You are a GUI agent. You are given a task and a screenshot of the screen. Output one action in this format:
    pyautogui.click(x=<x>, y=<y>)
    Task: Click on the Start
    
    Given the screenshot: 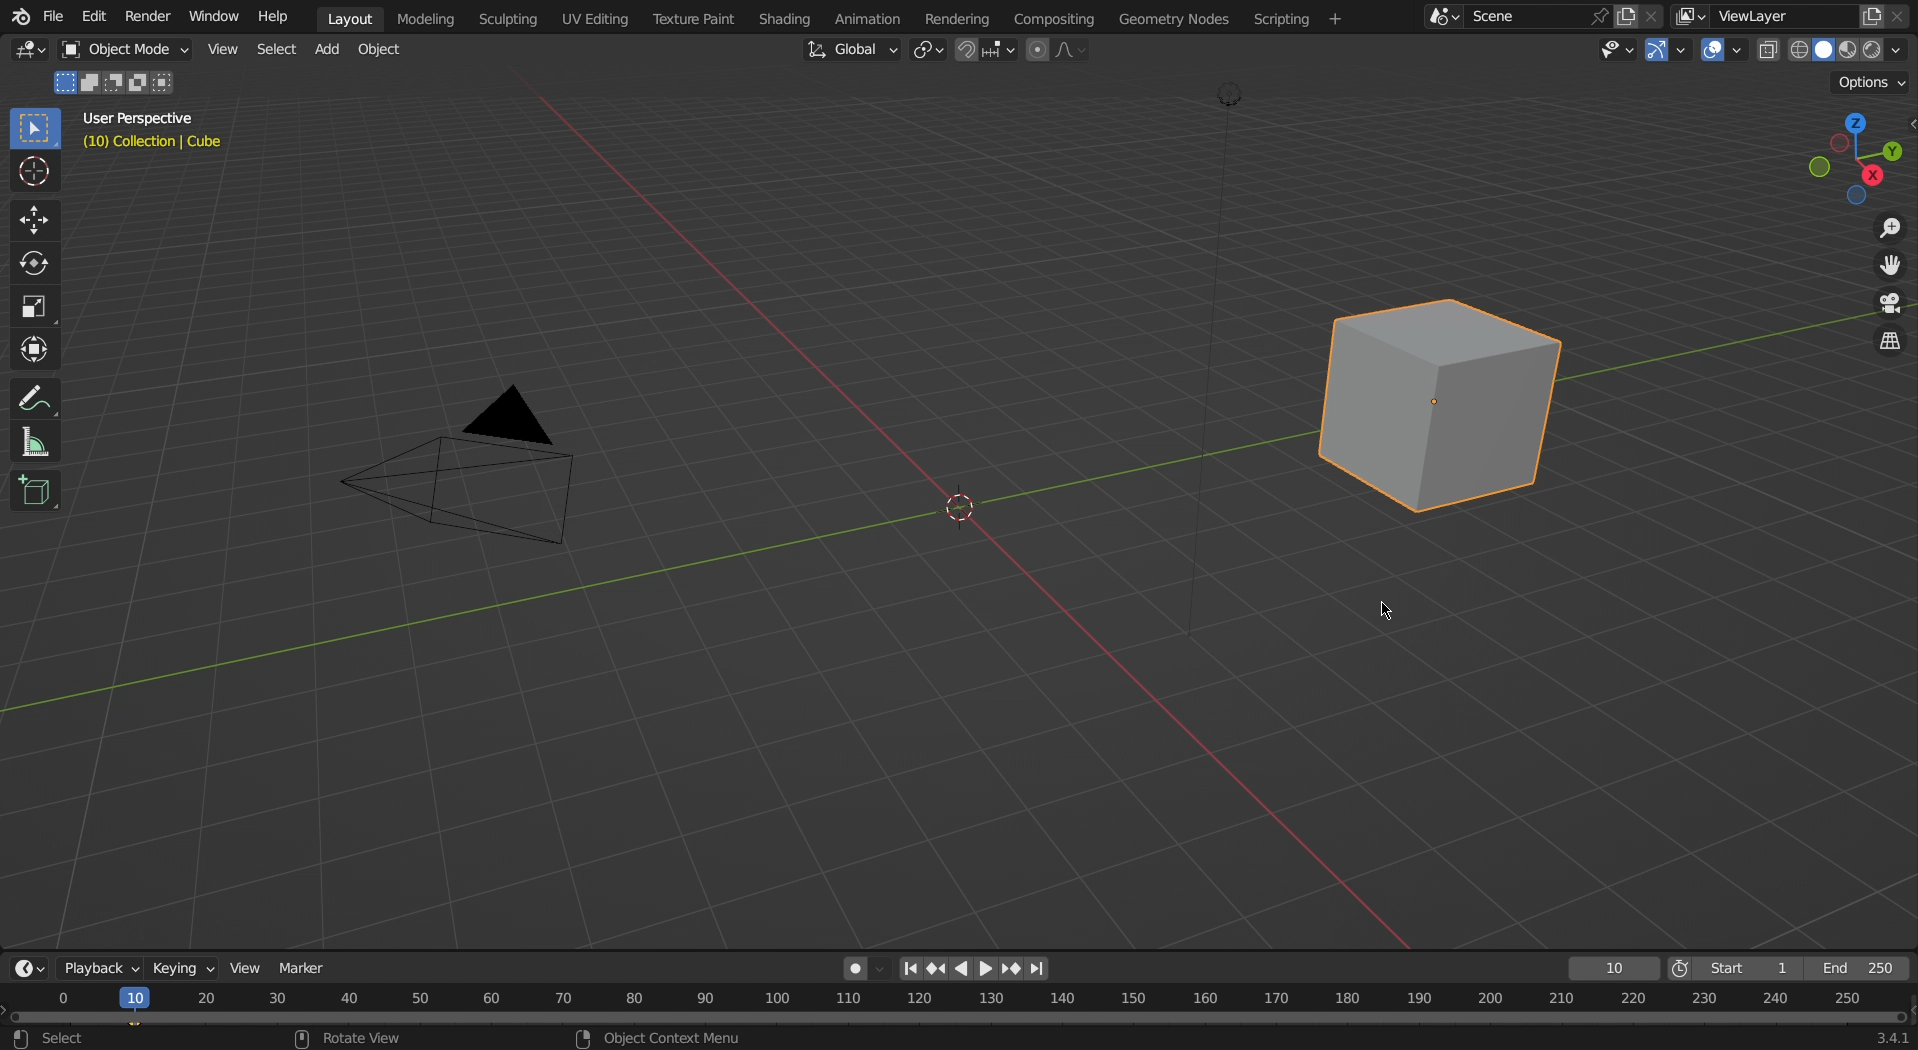 What is the action you would take?
    pyautogui.click(x=1734, y=969)
    